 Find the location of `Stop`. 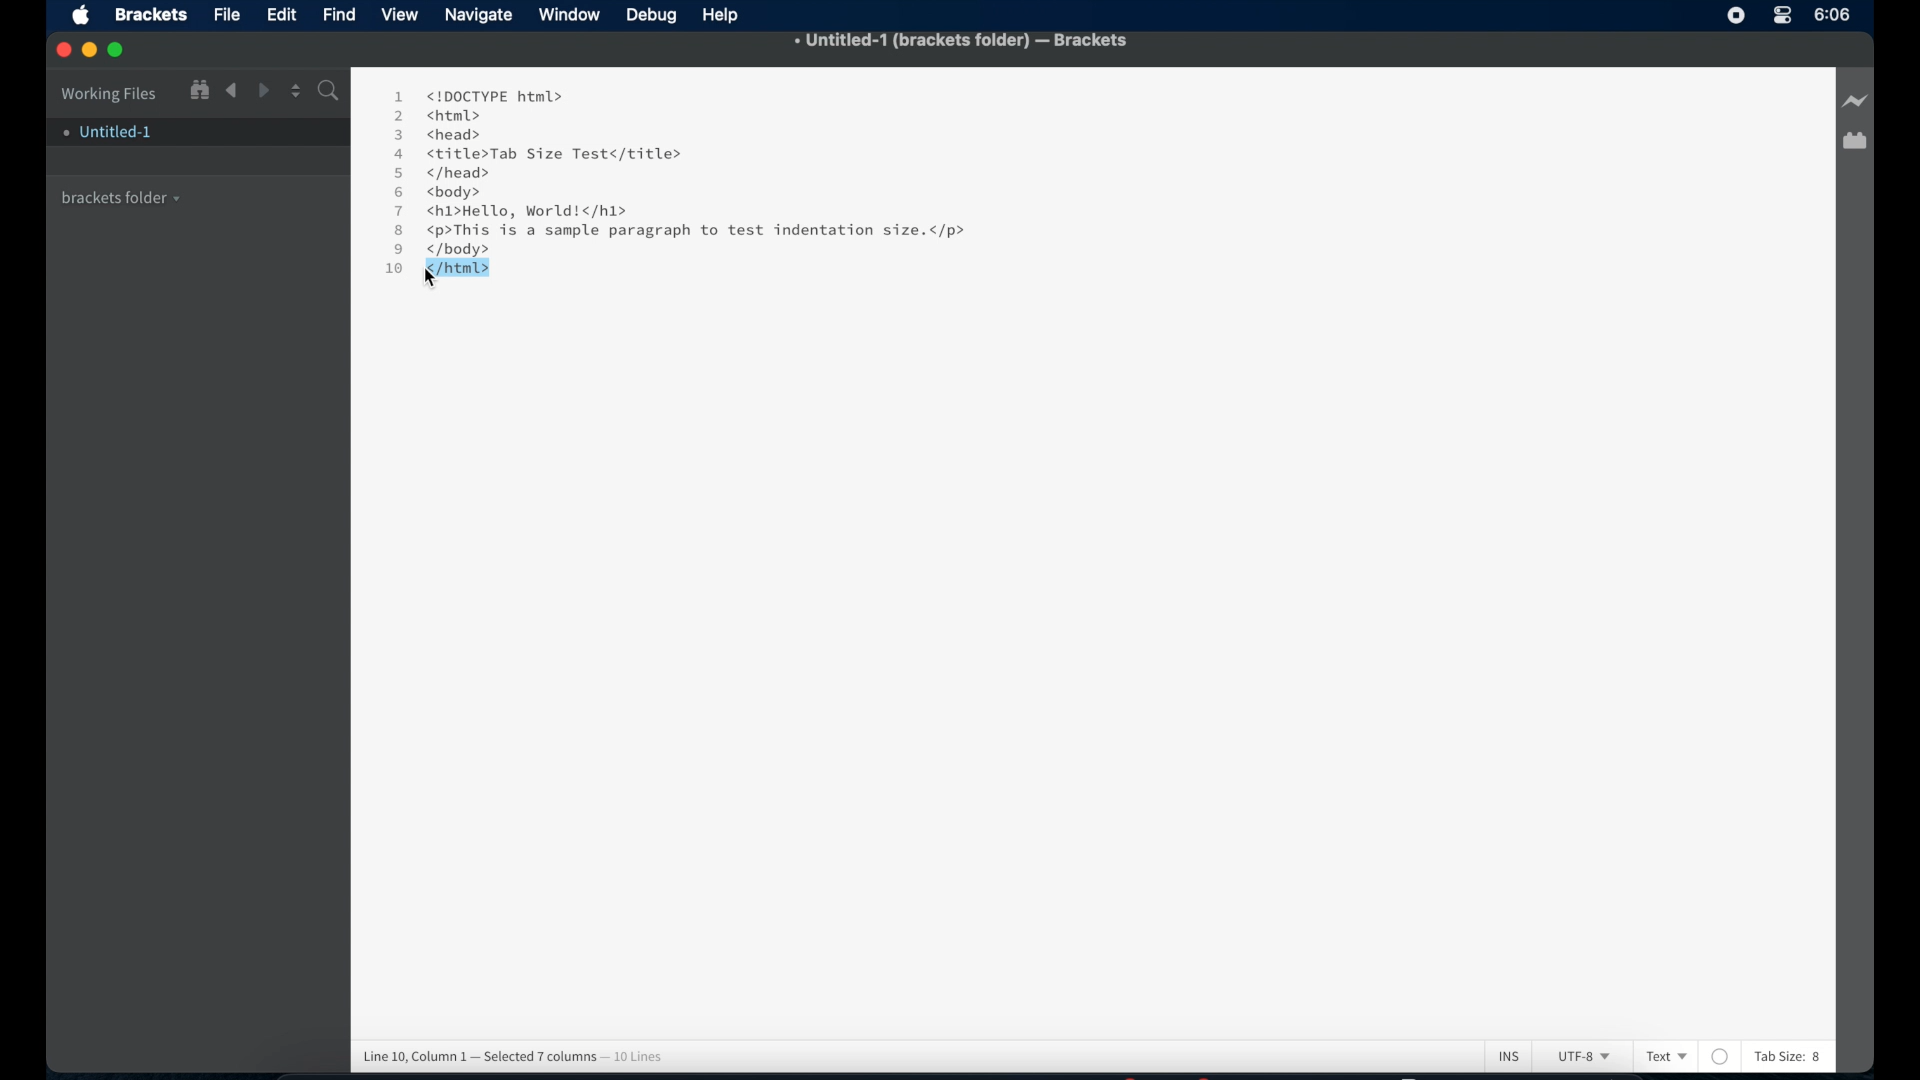

Stop is located at coordinates (1736, 15).